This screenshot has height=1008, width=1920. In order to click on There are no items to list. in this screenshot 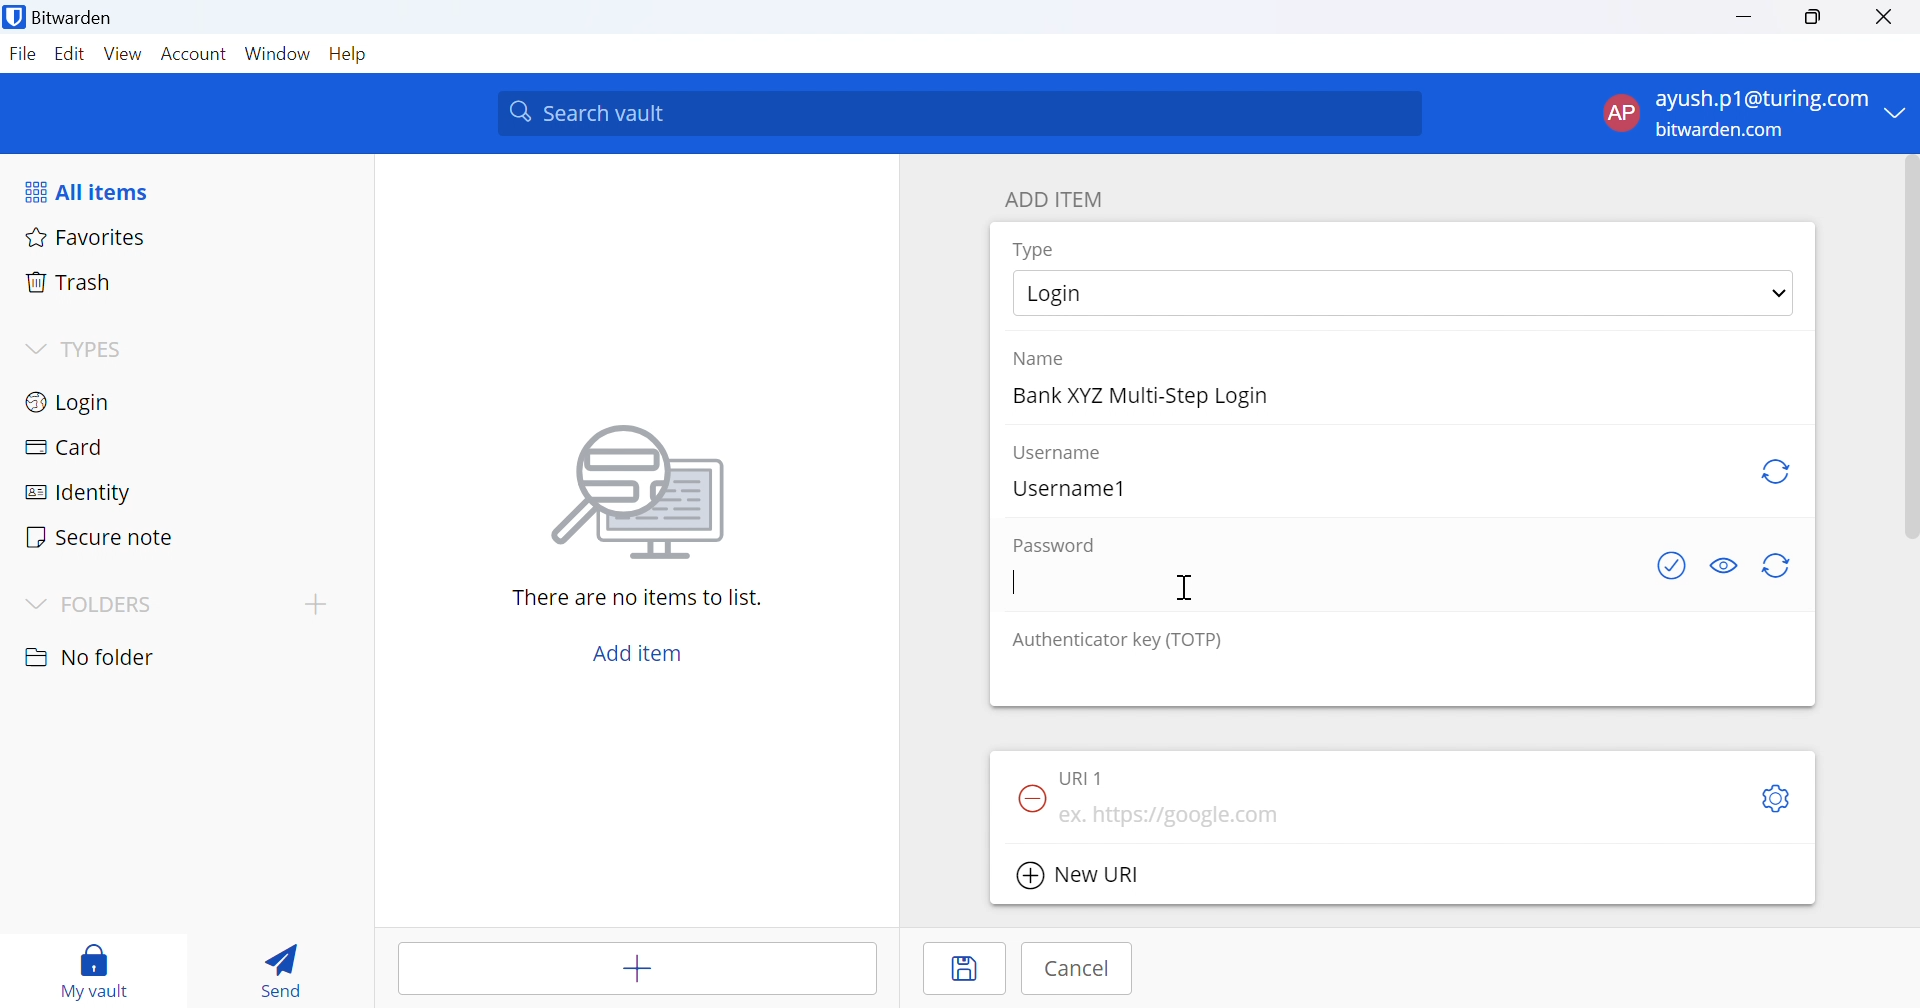, I will do `click(638, 598)`.